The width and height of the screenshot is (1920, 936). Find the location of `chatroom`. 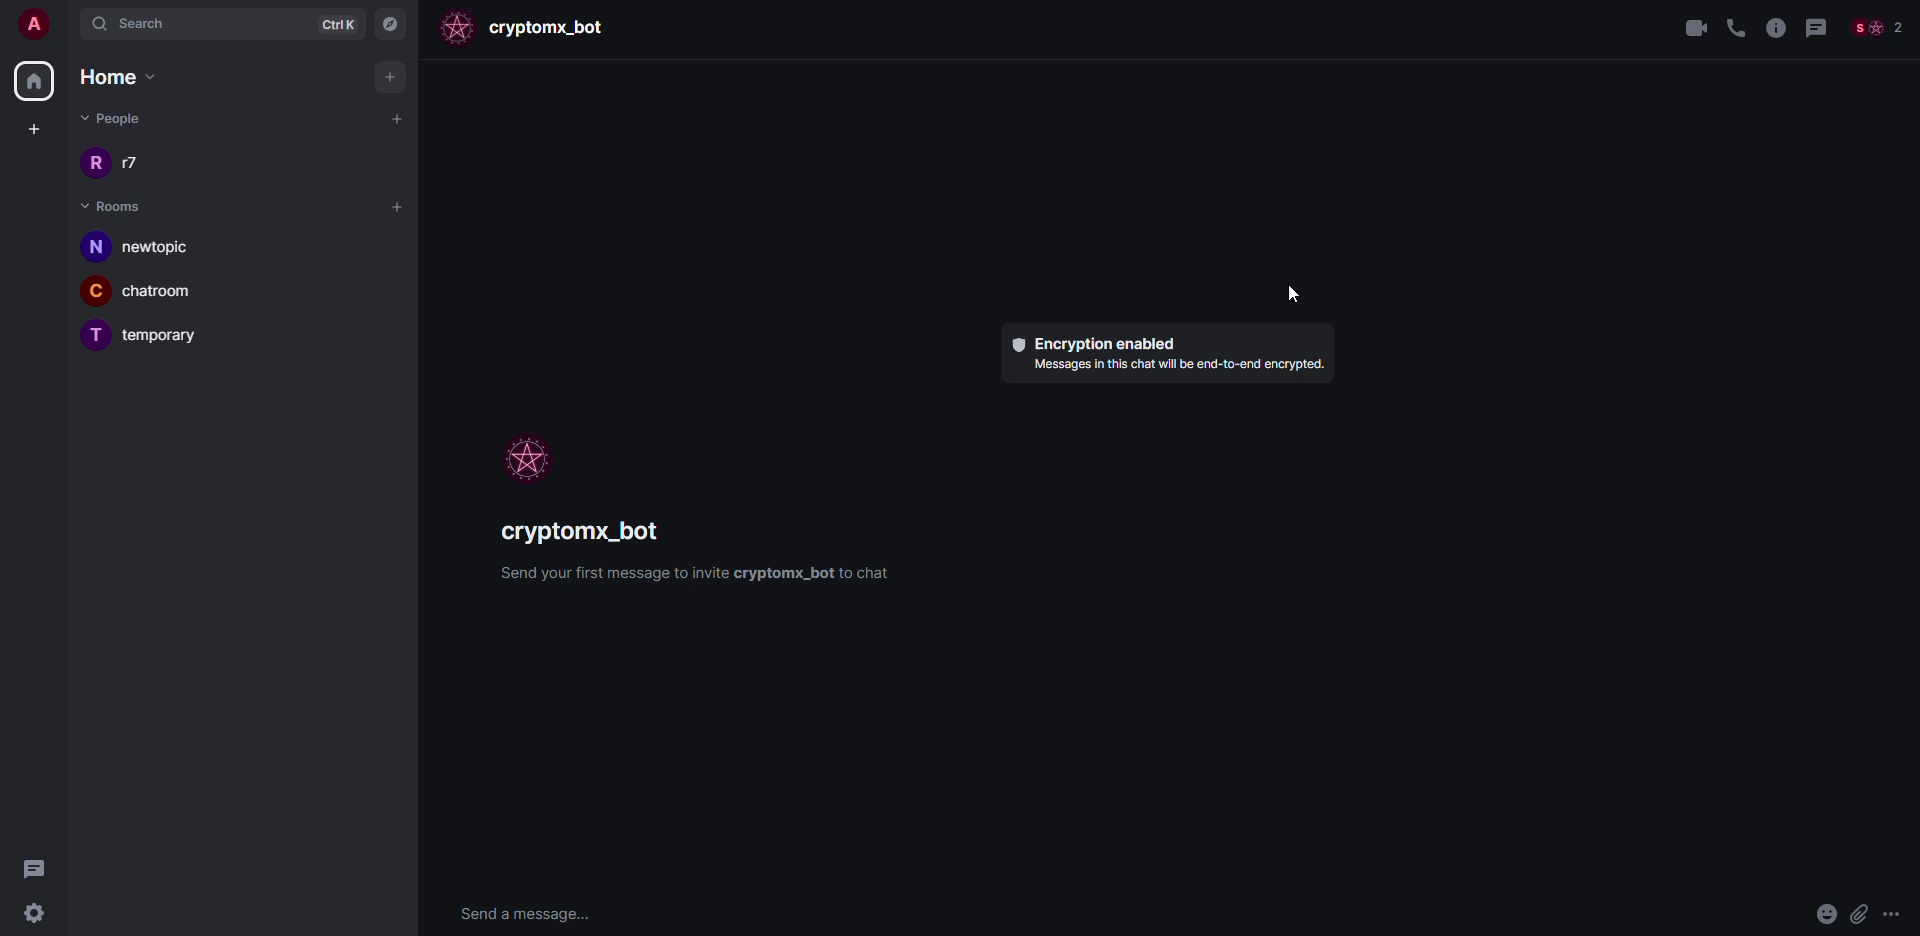

chatroom is located at coordinates (170, 292).